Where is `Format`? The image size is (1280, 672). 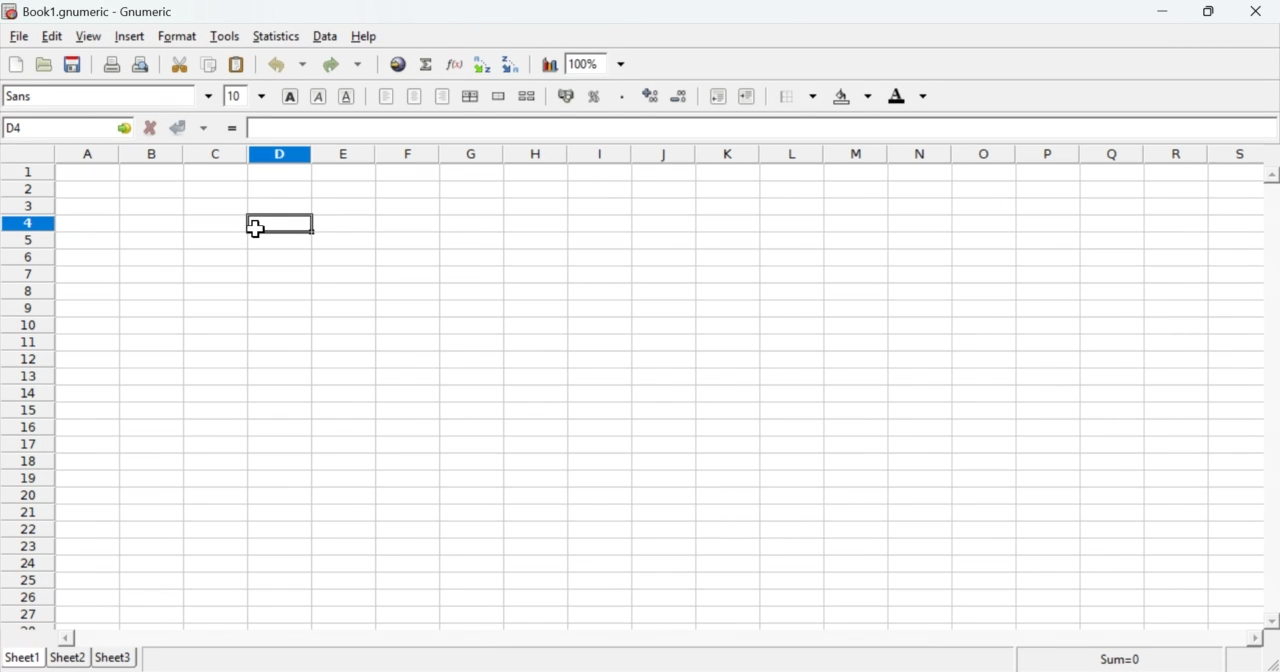 Format is located at coordinates (176, 37).